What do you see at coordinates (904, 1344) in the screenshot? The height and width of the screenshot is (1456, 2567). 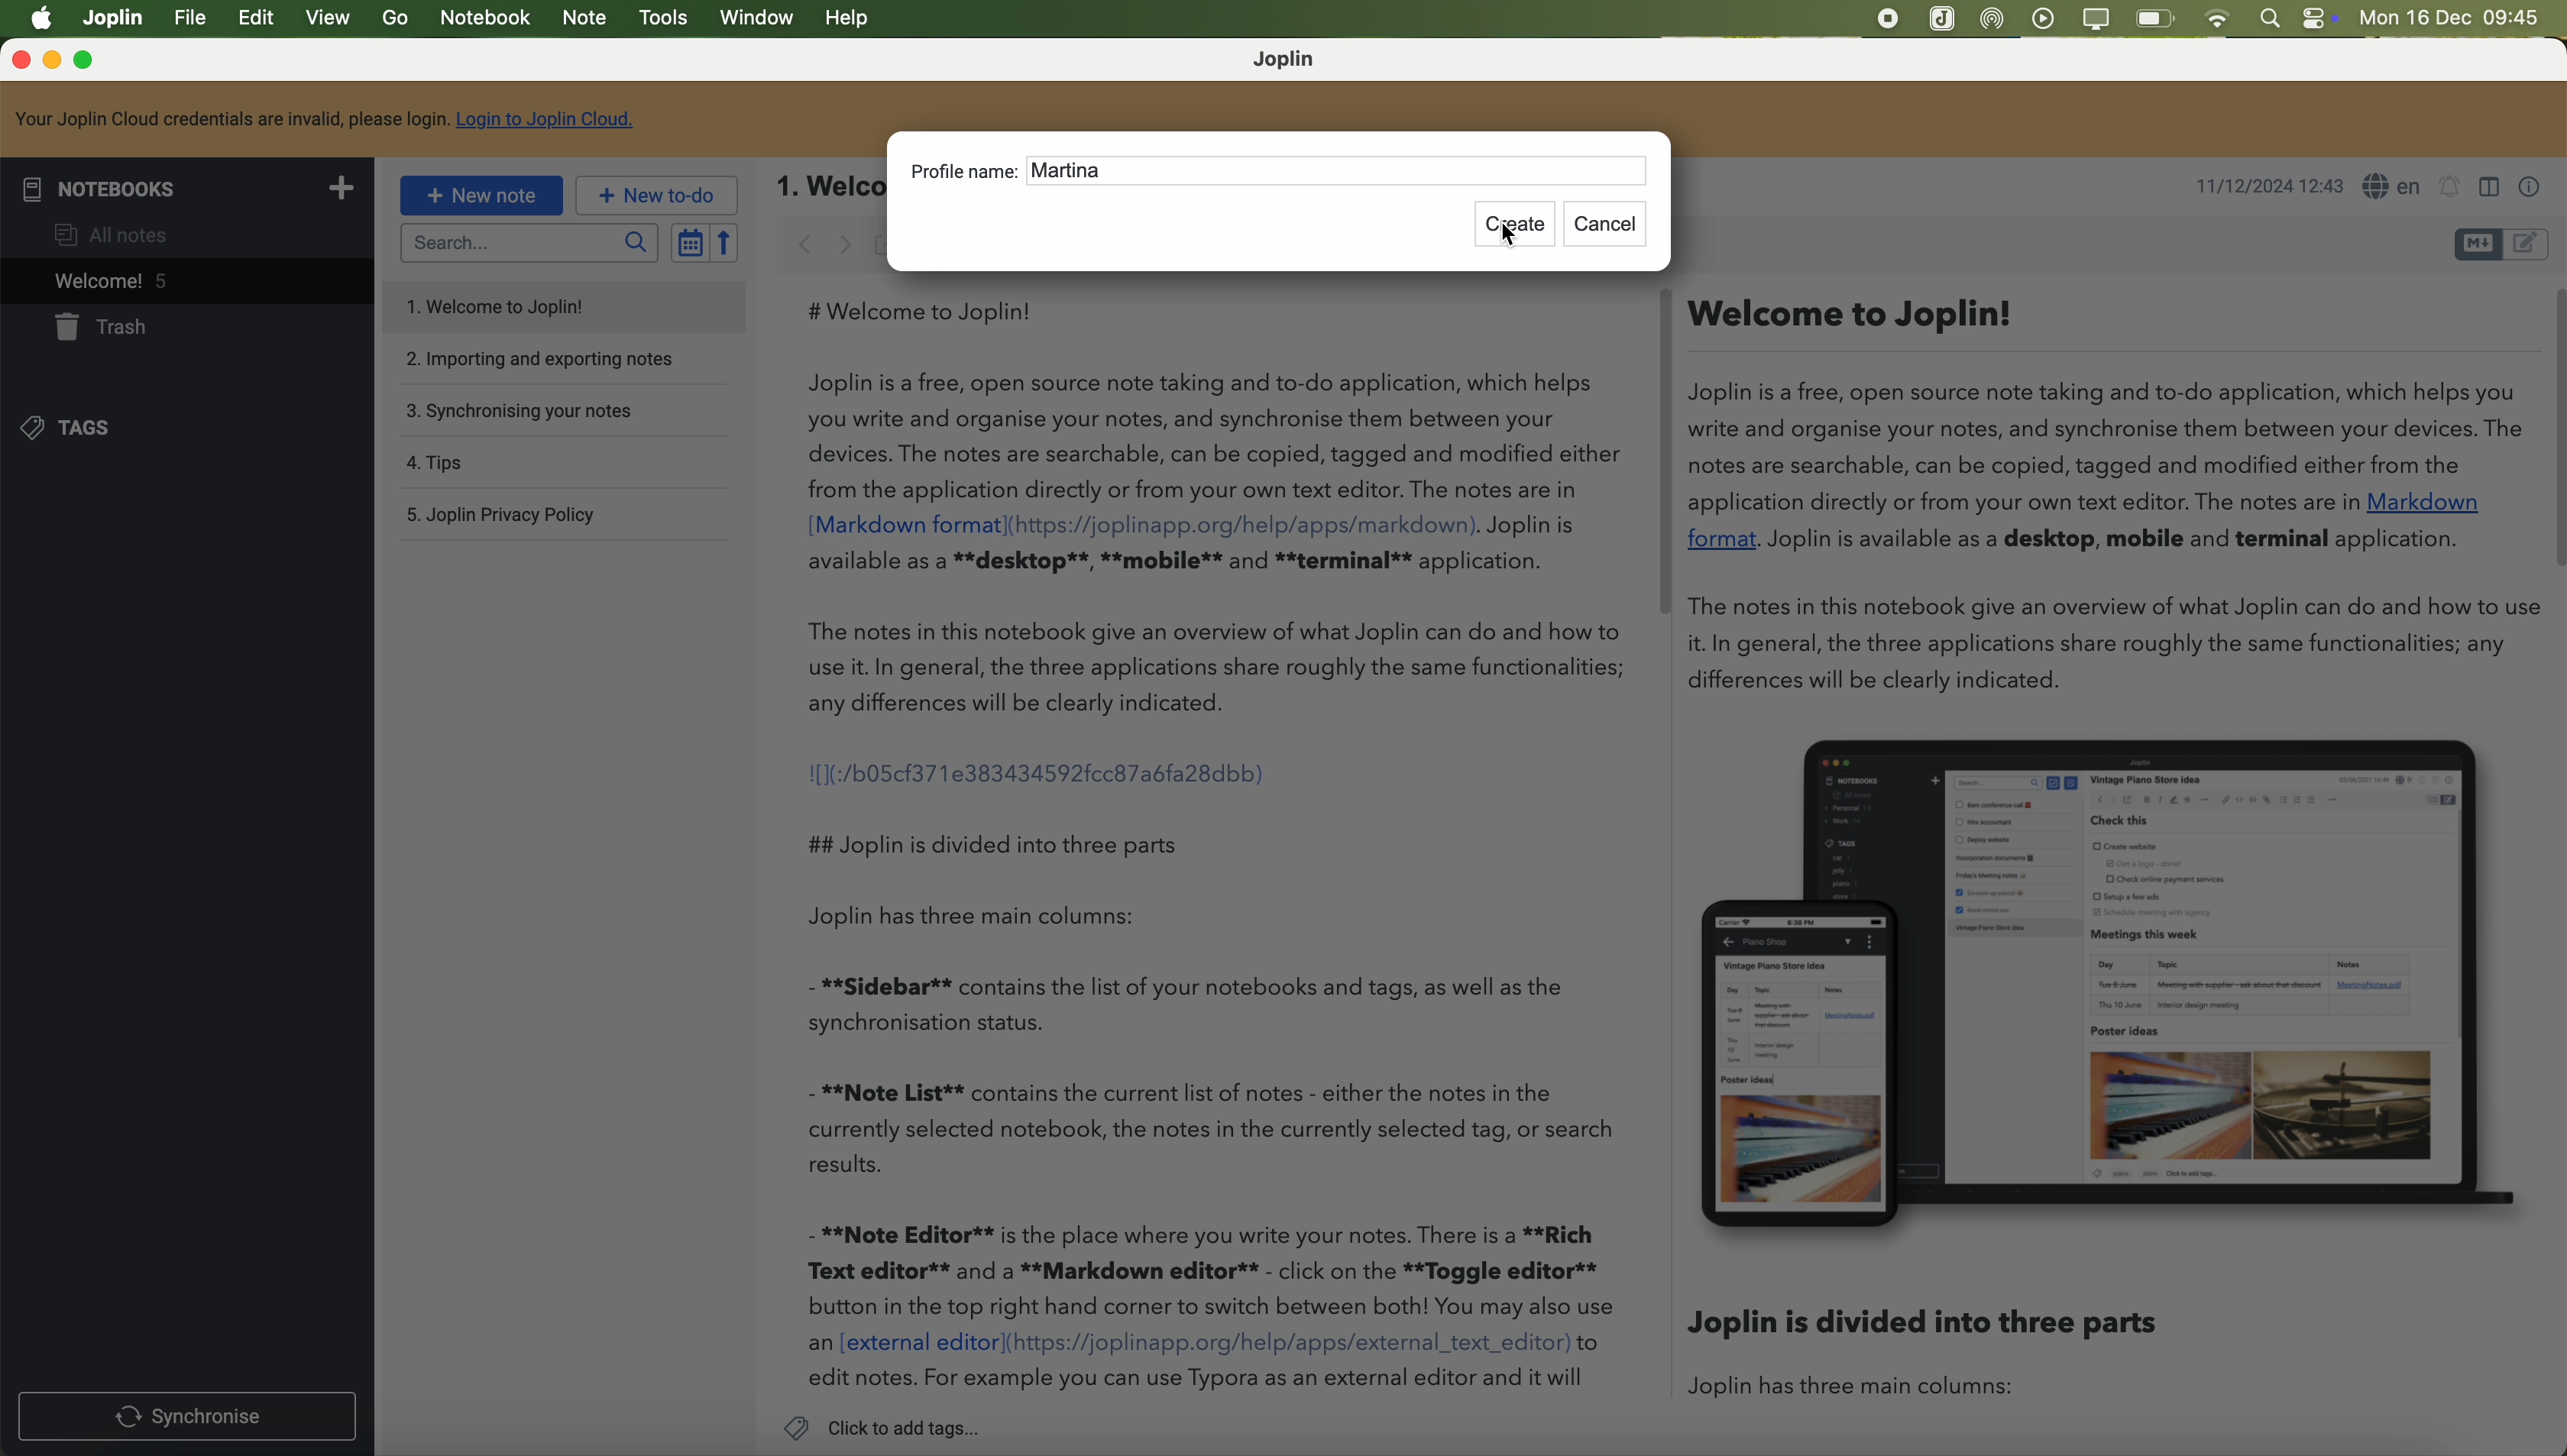 I see `an [external editor]` at bounding box center [904, 1344].